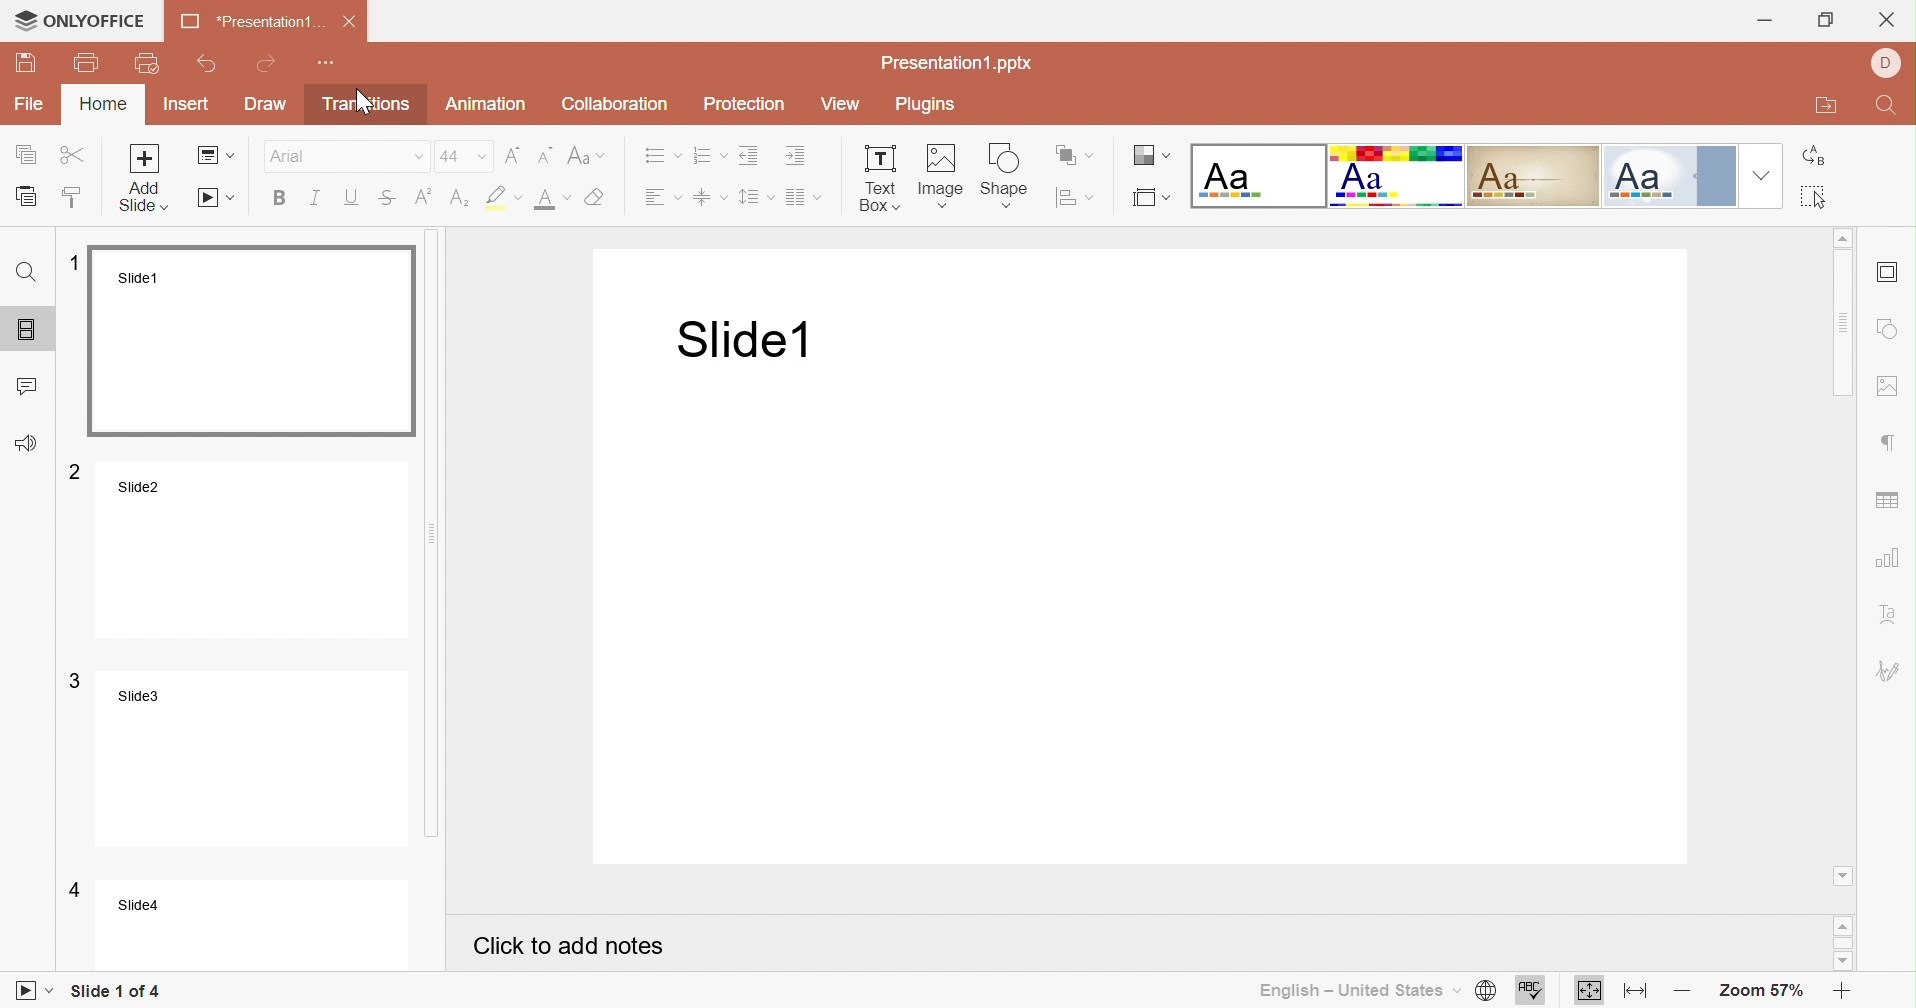 This screenshot has width=1916, height=1008. What do you see at coordinates (349, 157) in the screenshot?
I see `Arial` at bounding box center [349, 157].